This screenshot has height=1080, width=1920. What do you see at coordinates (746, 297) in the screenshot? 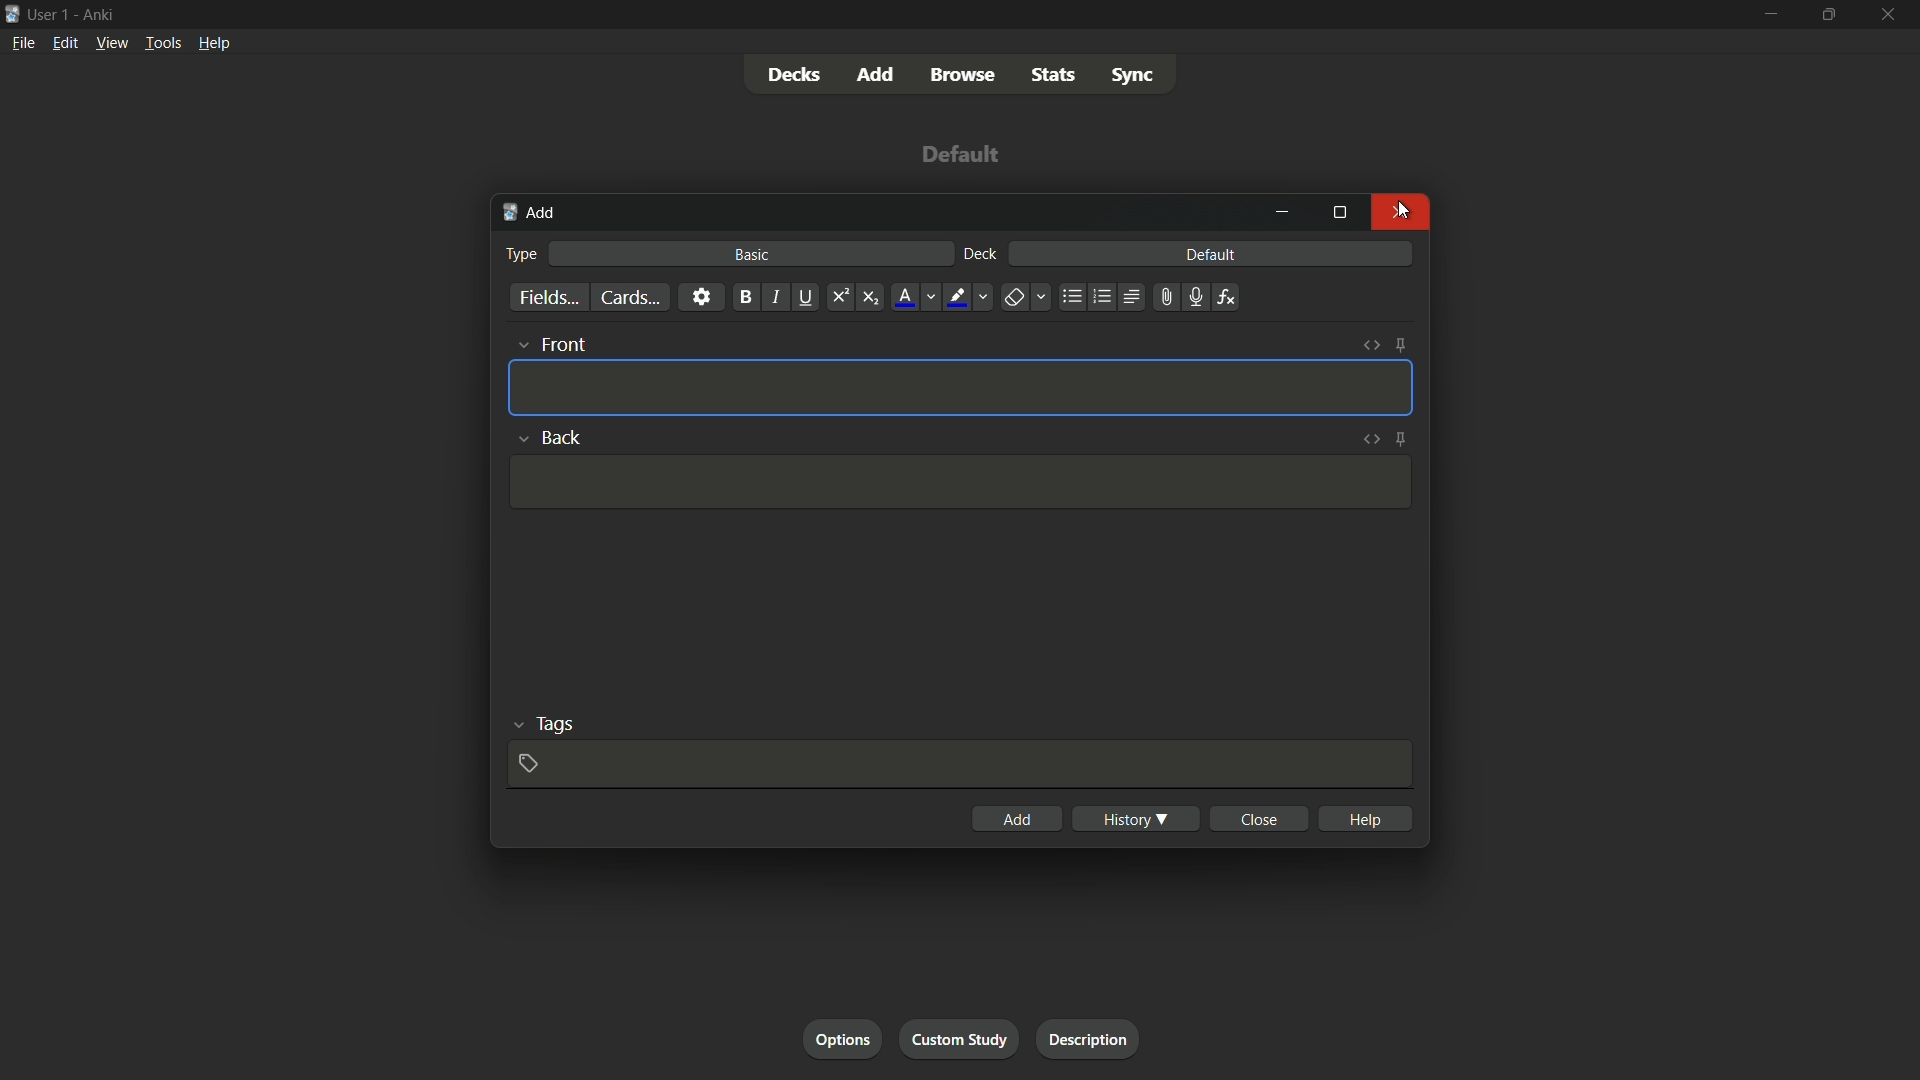
I see `bold` at bounding box center [746, 297].